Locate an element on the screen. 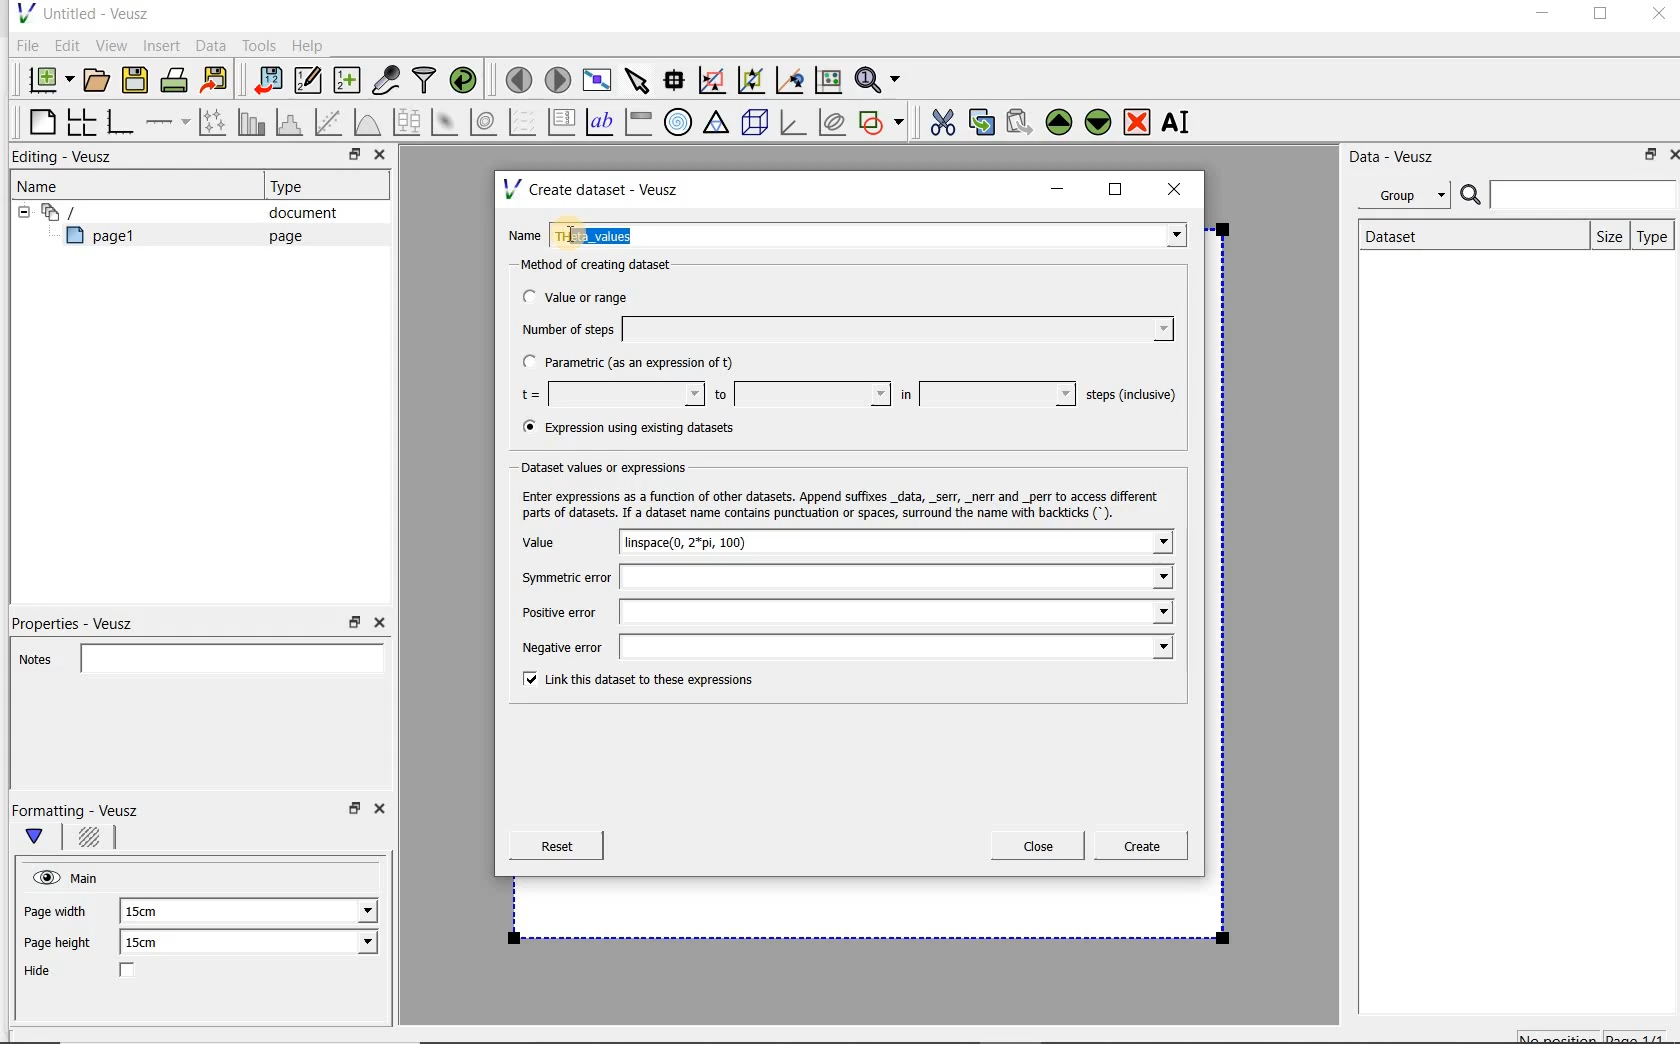 This screenshot has width=1680, height=1044. click or draw a rectangle to zoom graph axes is located at coordinates (716, 81).